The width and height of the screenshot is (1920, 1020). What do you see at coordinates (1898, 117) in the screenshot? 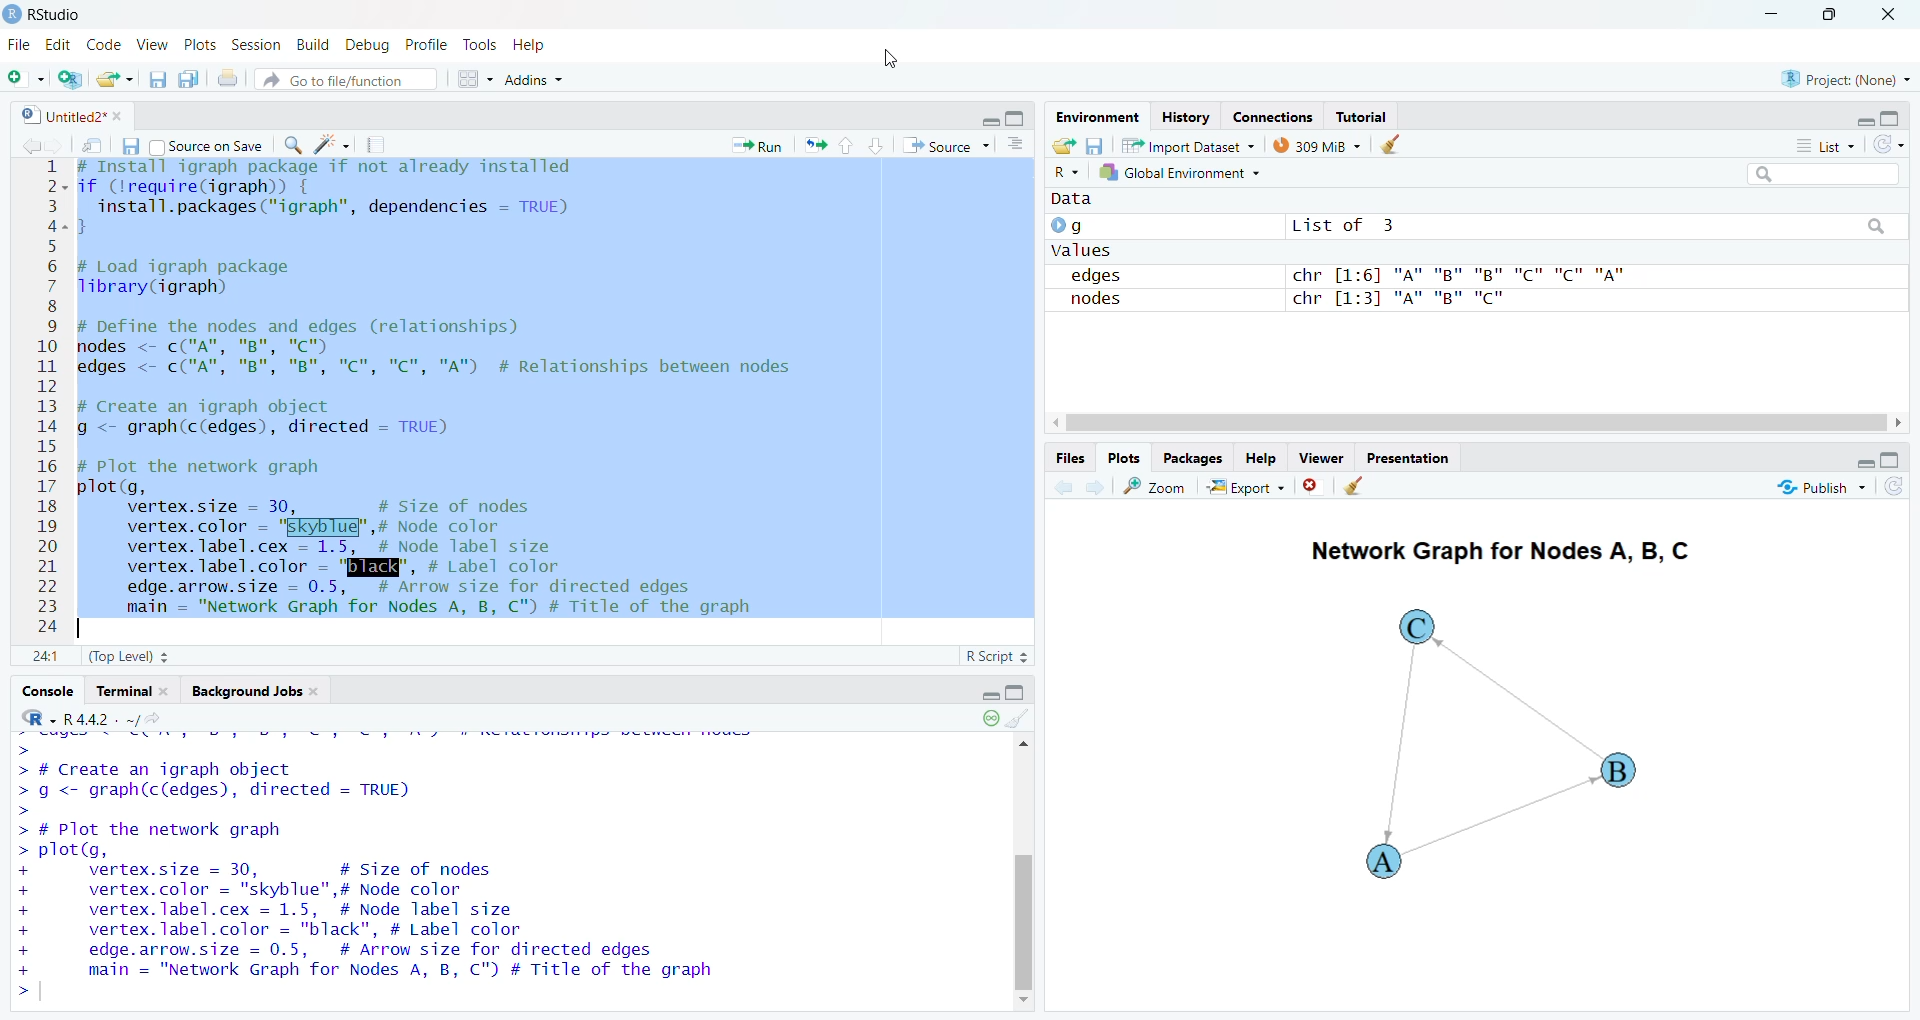
I see `maximise` at bounding box center [1898, 117].